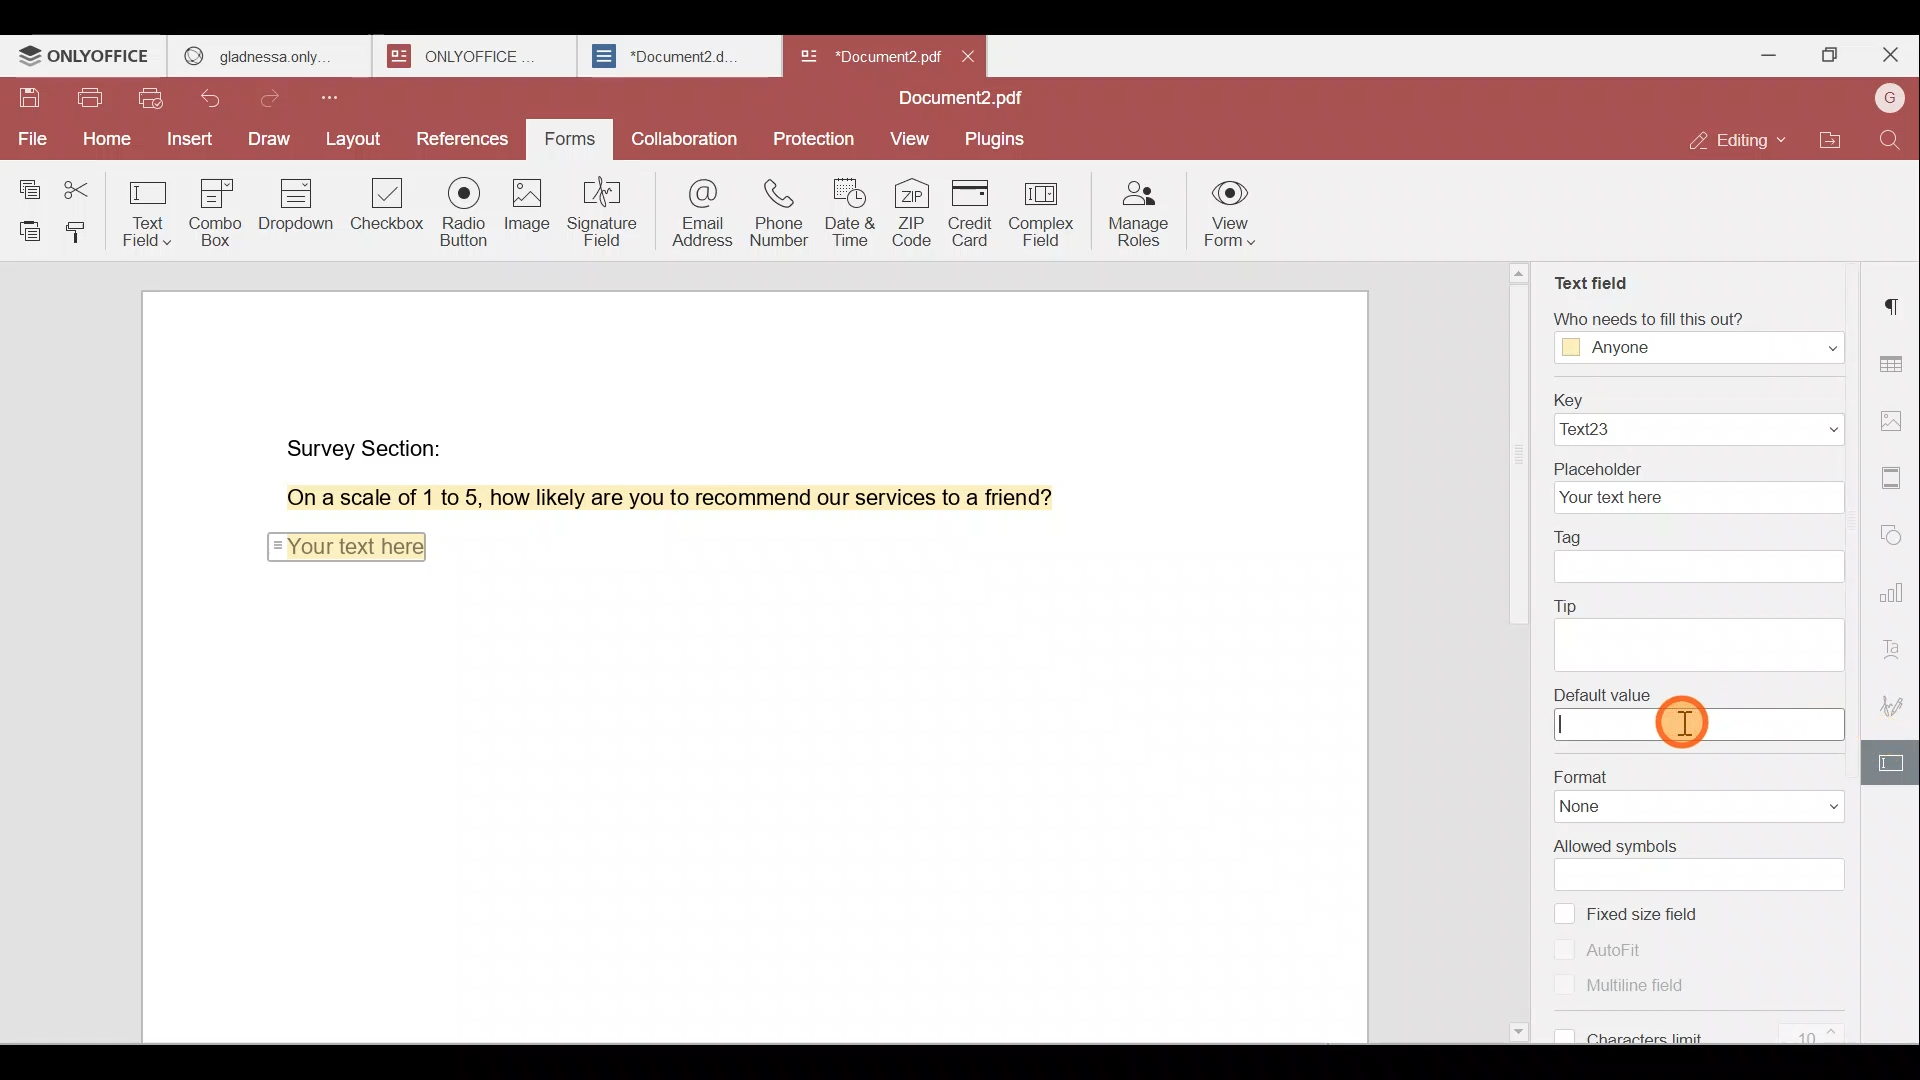 The height and width of the screenshot is (1080, 1920). Describe the element at coordinates (1894, 530) in the screenshot. I see `Shapes settings` at that location.